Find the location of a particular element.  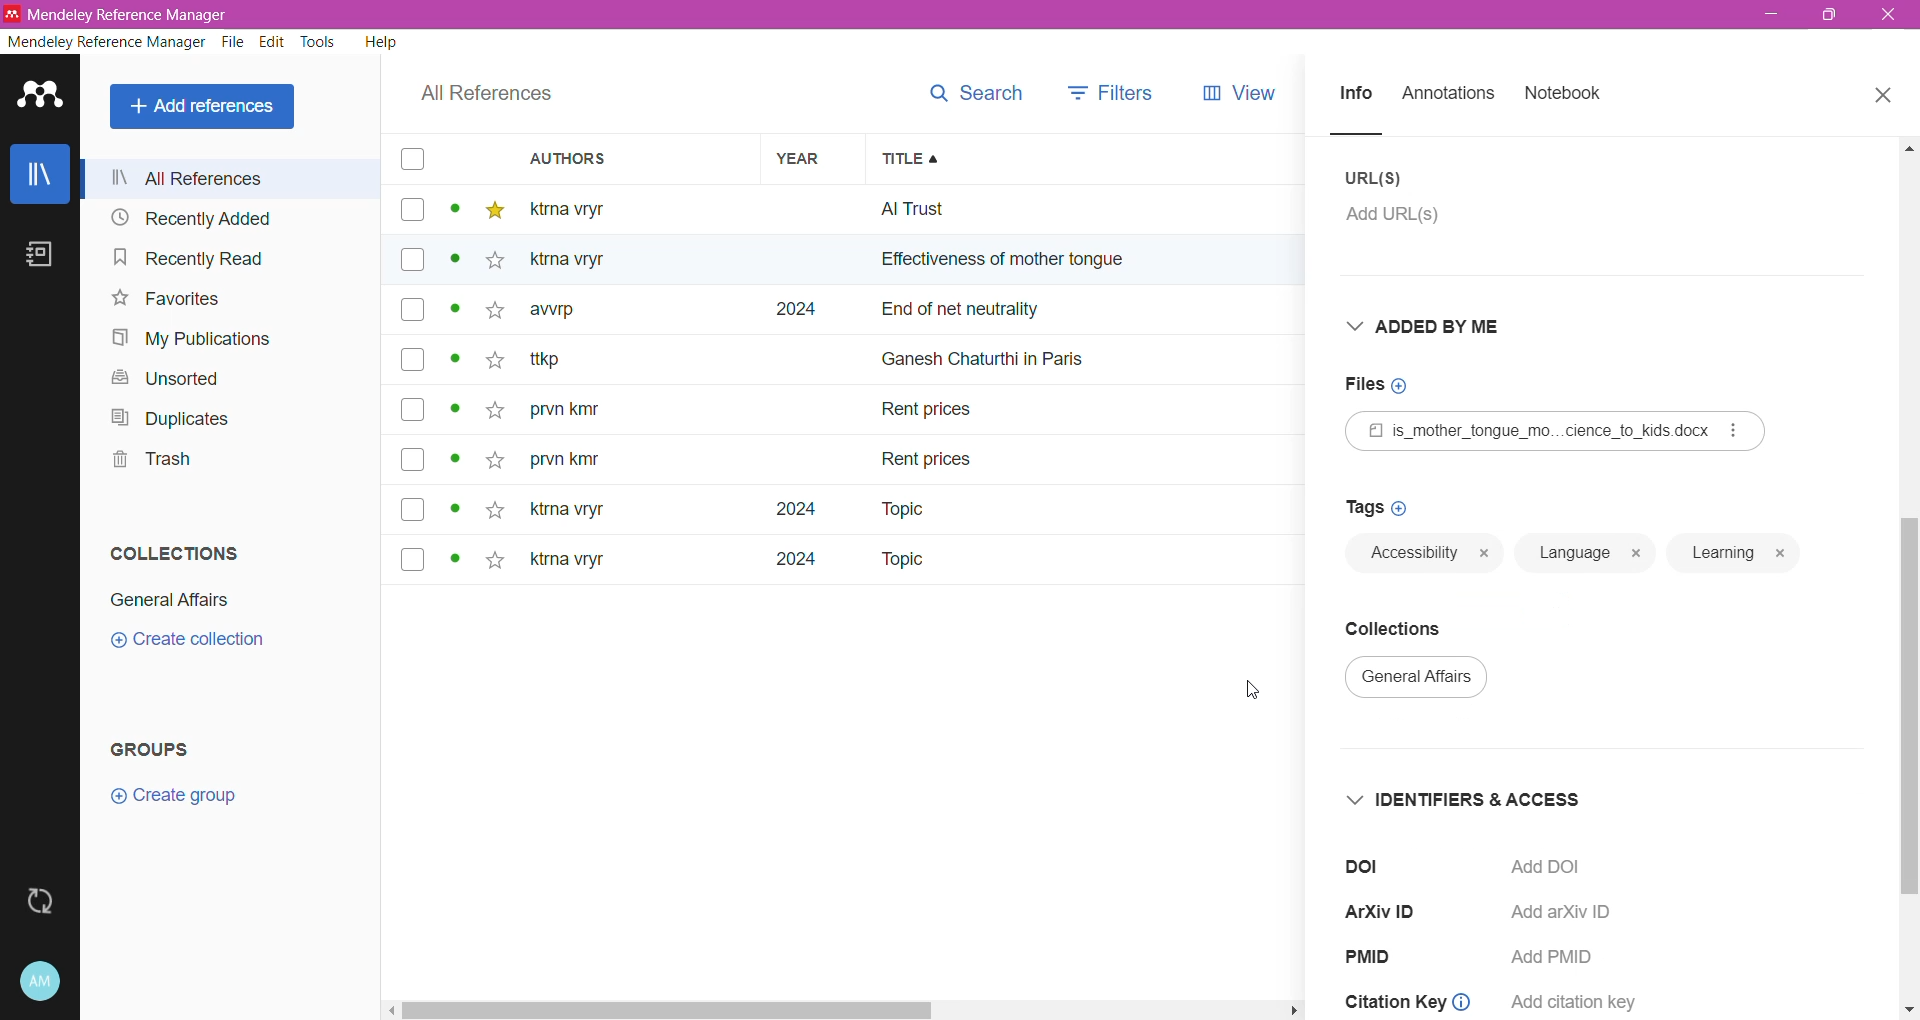

dot  is located at coordinates (449, 562).